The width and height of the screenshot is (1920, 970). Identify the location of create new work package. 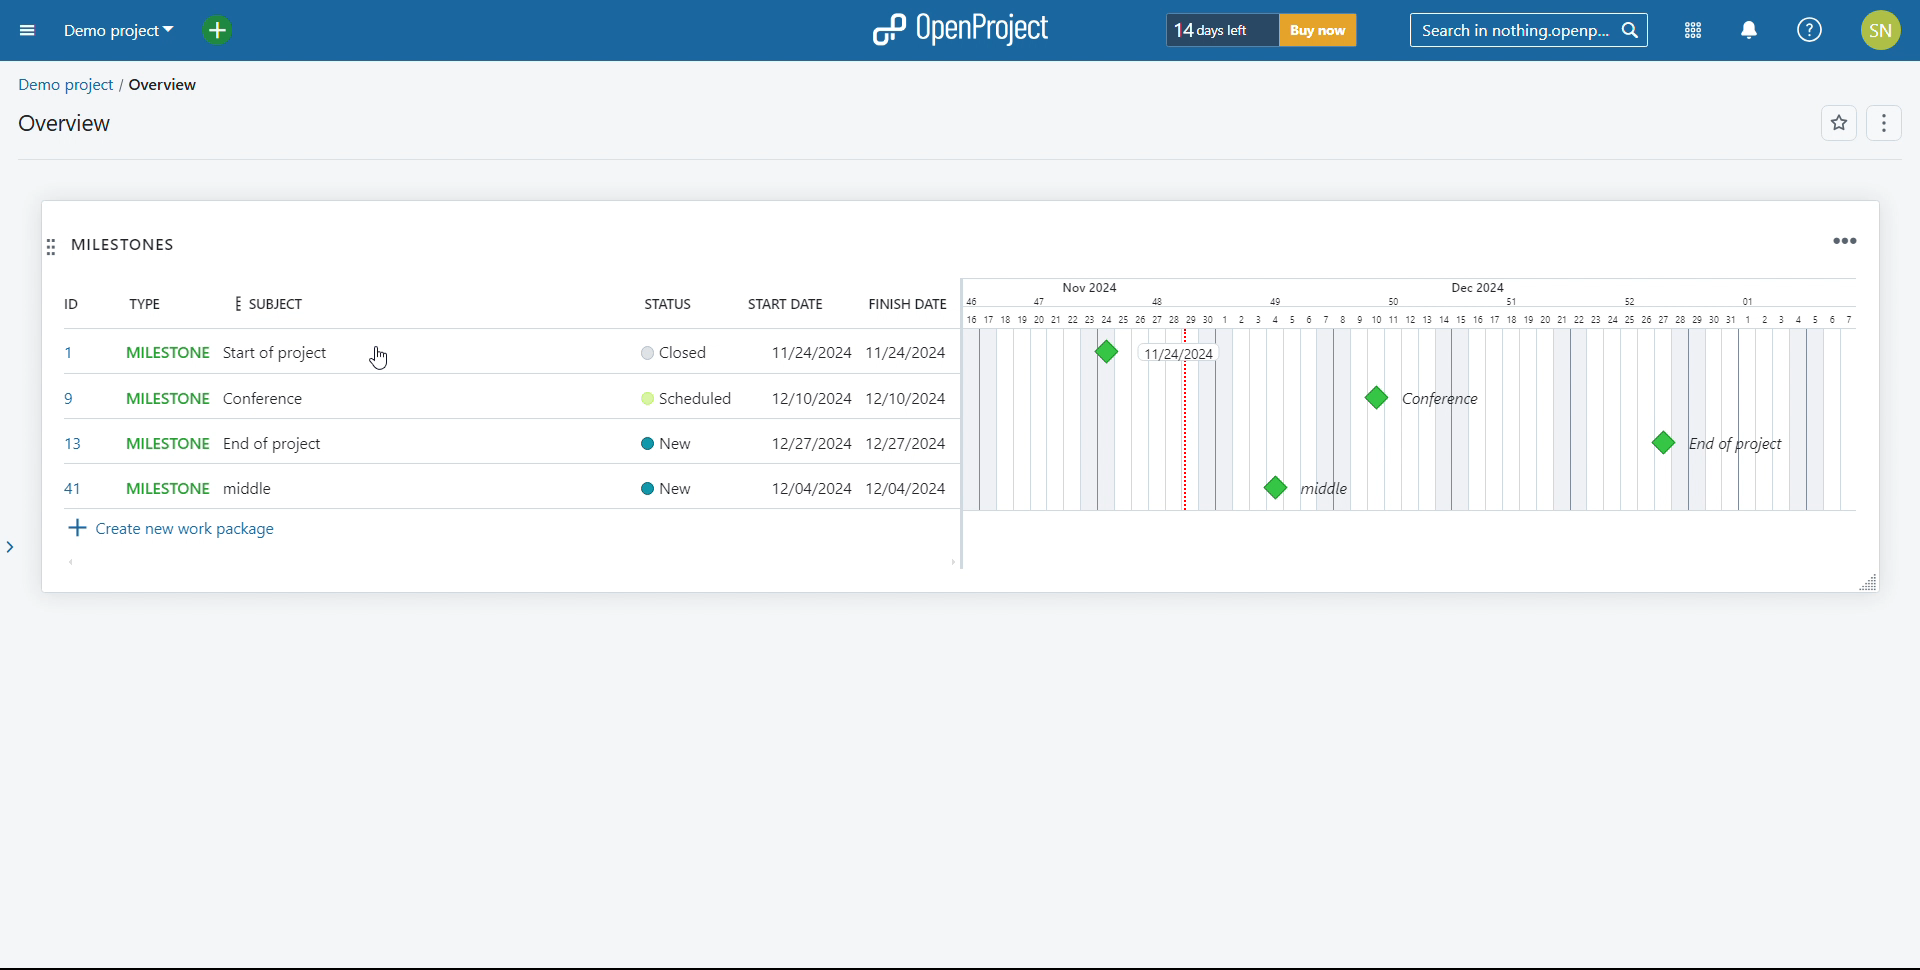
(176, 530).